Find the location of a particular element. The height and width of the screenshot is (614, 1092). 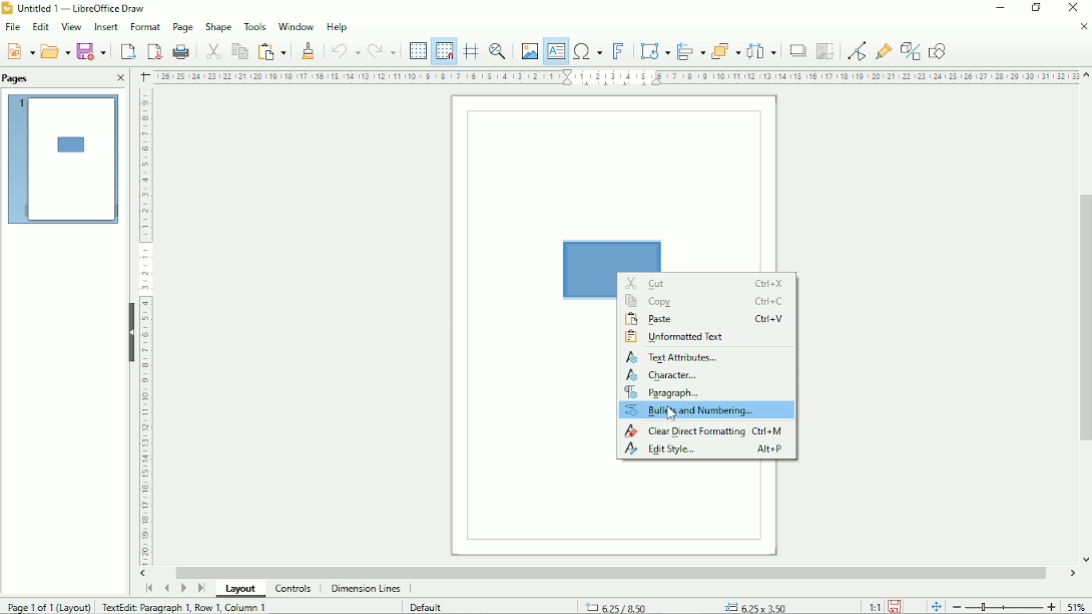

Insert text box is located at coordinates (556, 52).